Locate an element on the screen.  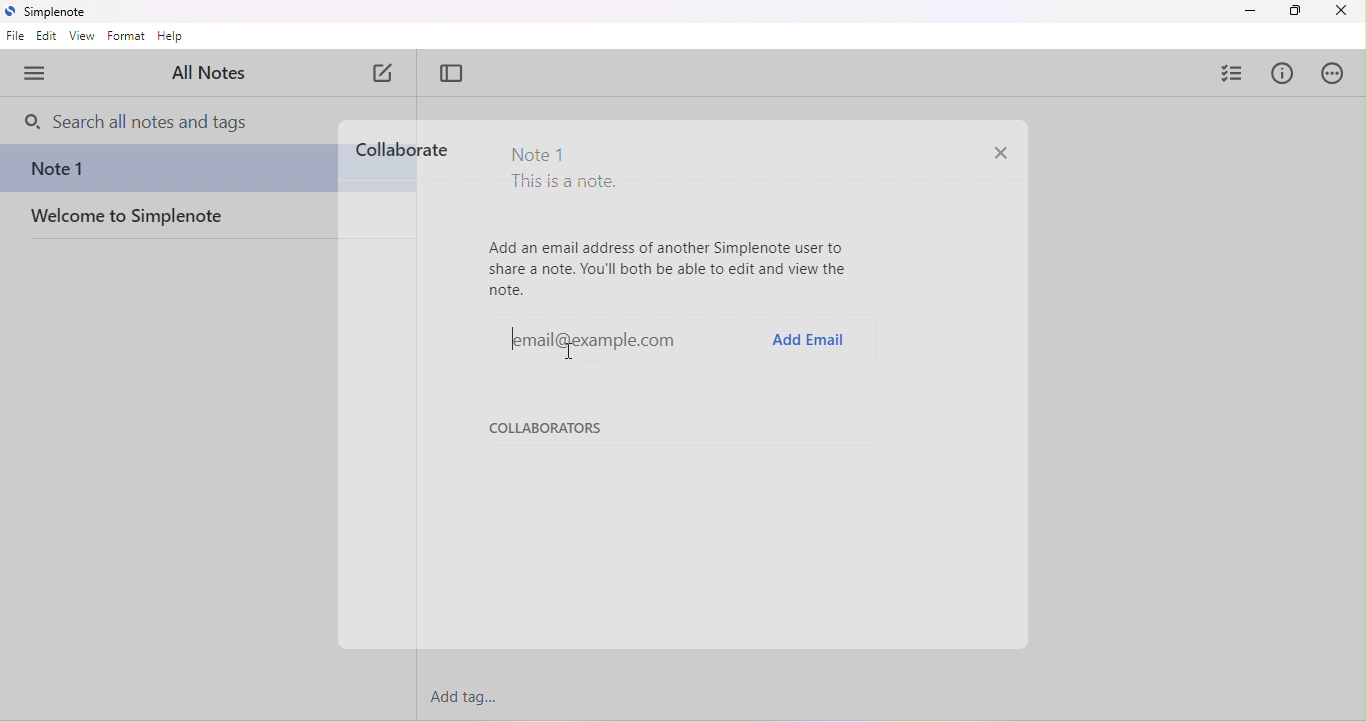
close is located at coordinates (999, 155).